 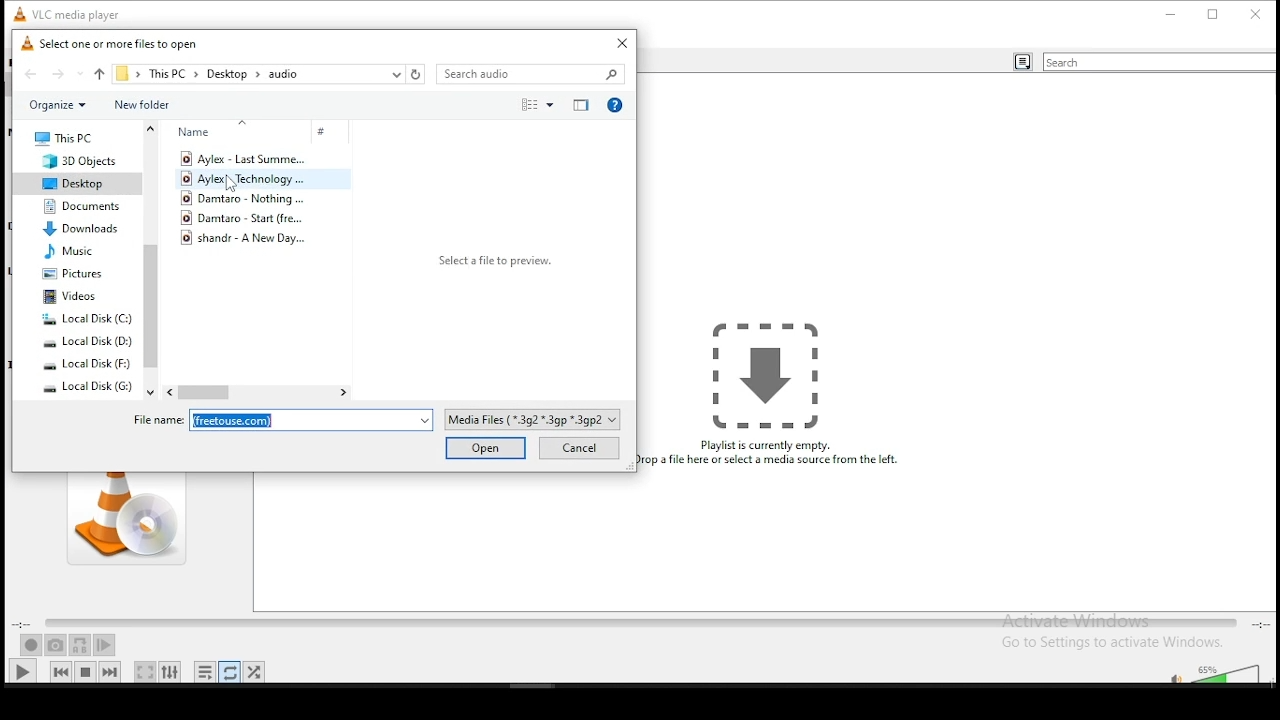 I want to click on toggle playlist, so click(x=204, y=672).